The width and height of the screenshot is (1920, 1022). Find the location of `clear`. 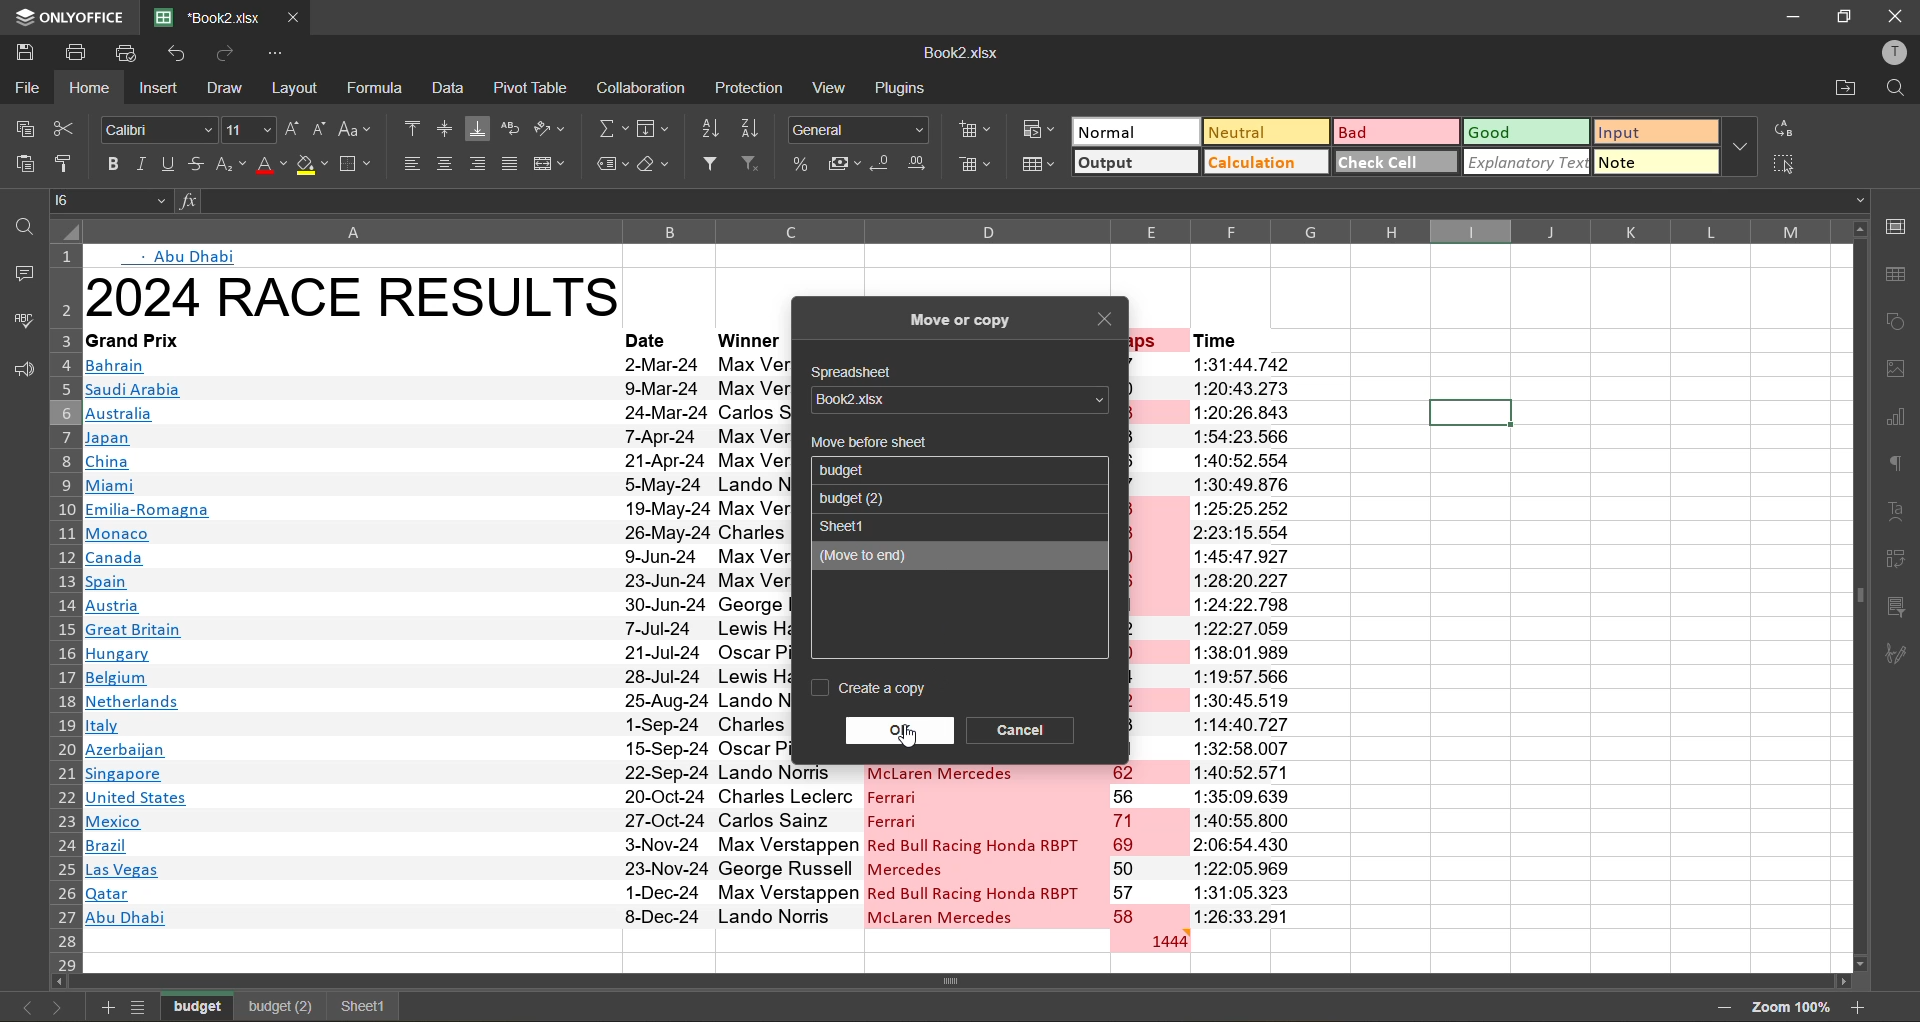

clear is located at coordinates (661, 166).